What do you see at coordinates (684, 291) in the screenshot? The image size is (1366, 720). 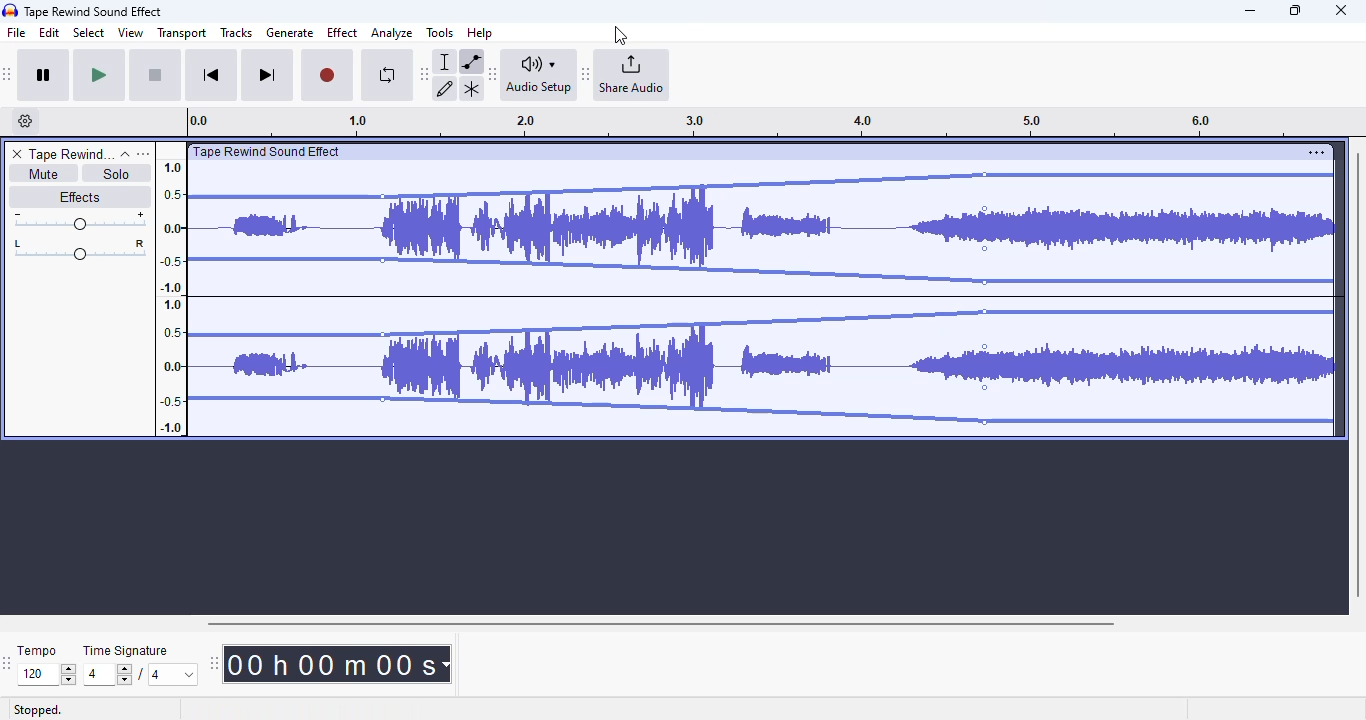 I see `Volume of track reduced` at bounding box center [684, 291].